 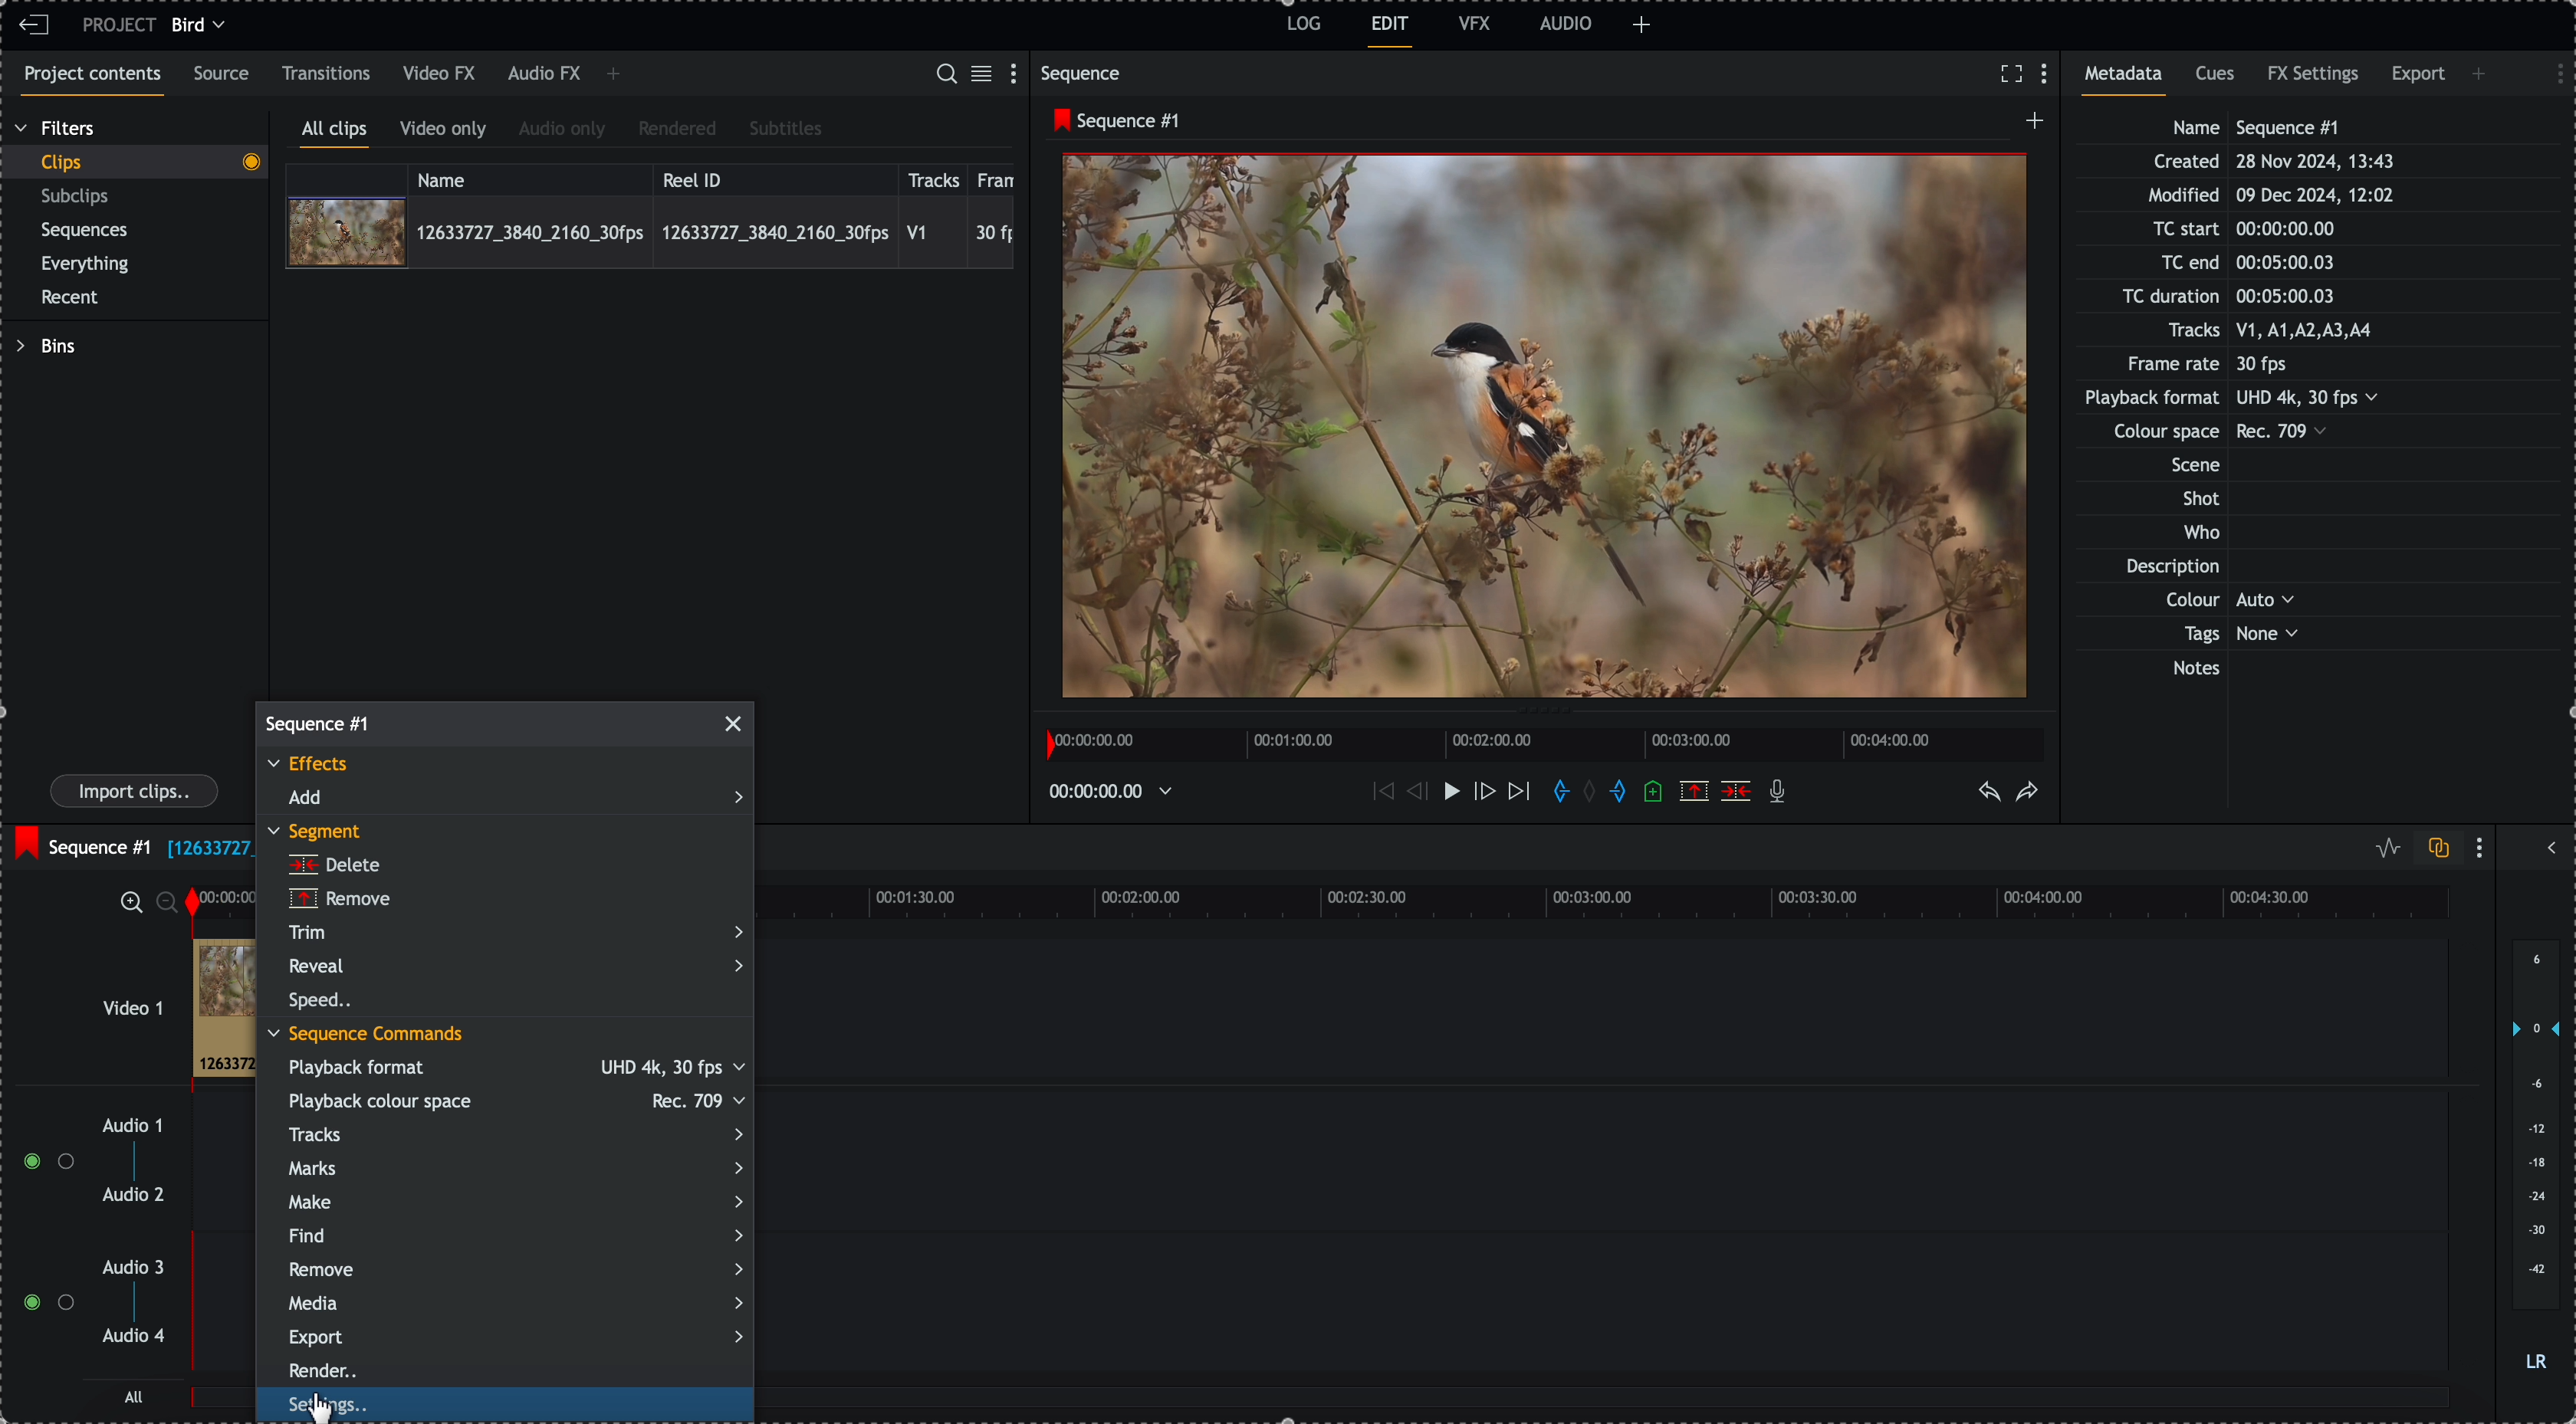 I want to click on add panel, so click(x=2482, y=74).